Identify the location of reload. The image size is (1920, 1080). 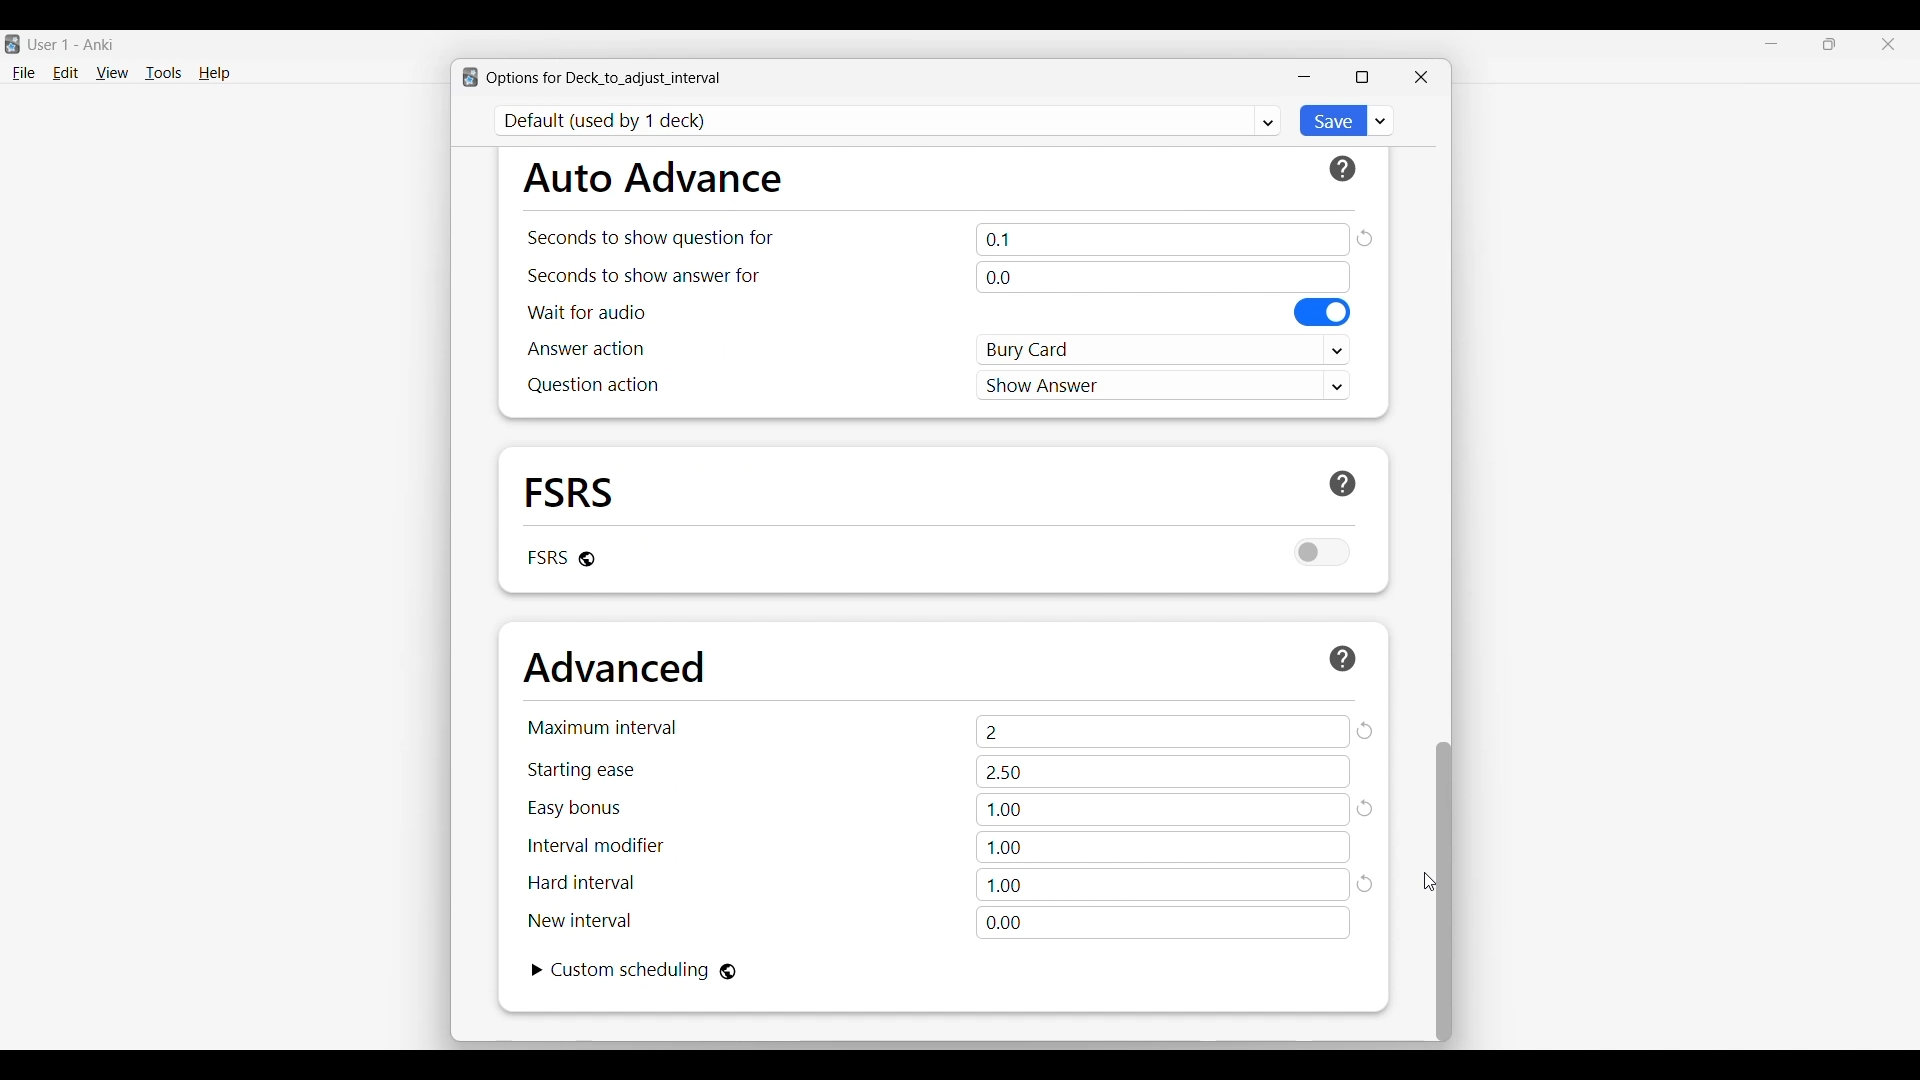
(1367, 886).